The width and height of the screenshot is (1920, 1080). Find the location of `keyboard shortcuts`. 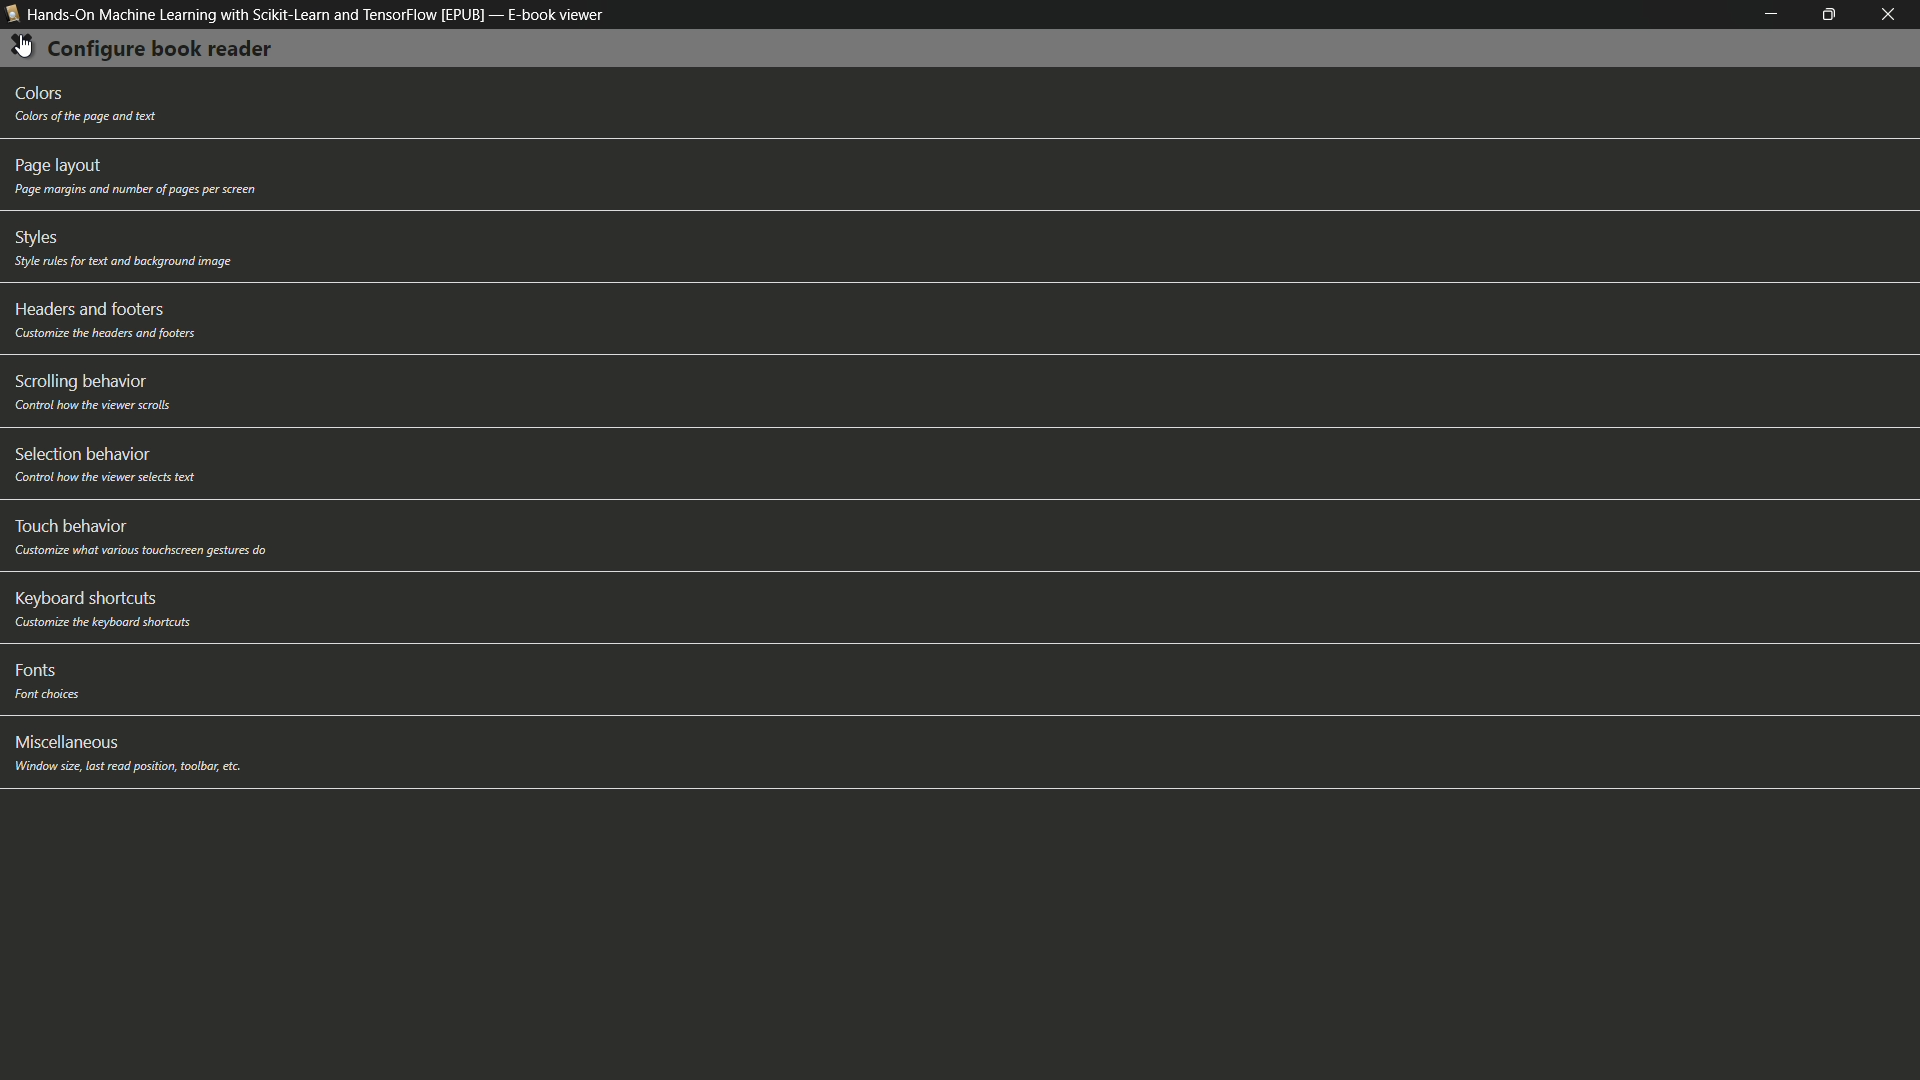

keyboard shortcuts is located at coordinates (83, 597).